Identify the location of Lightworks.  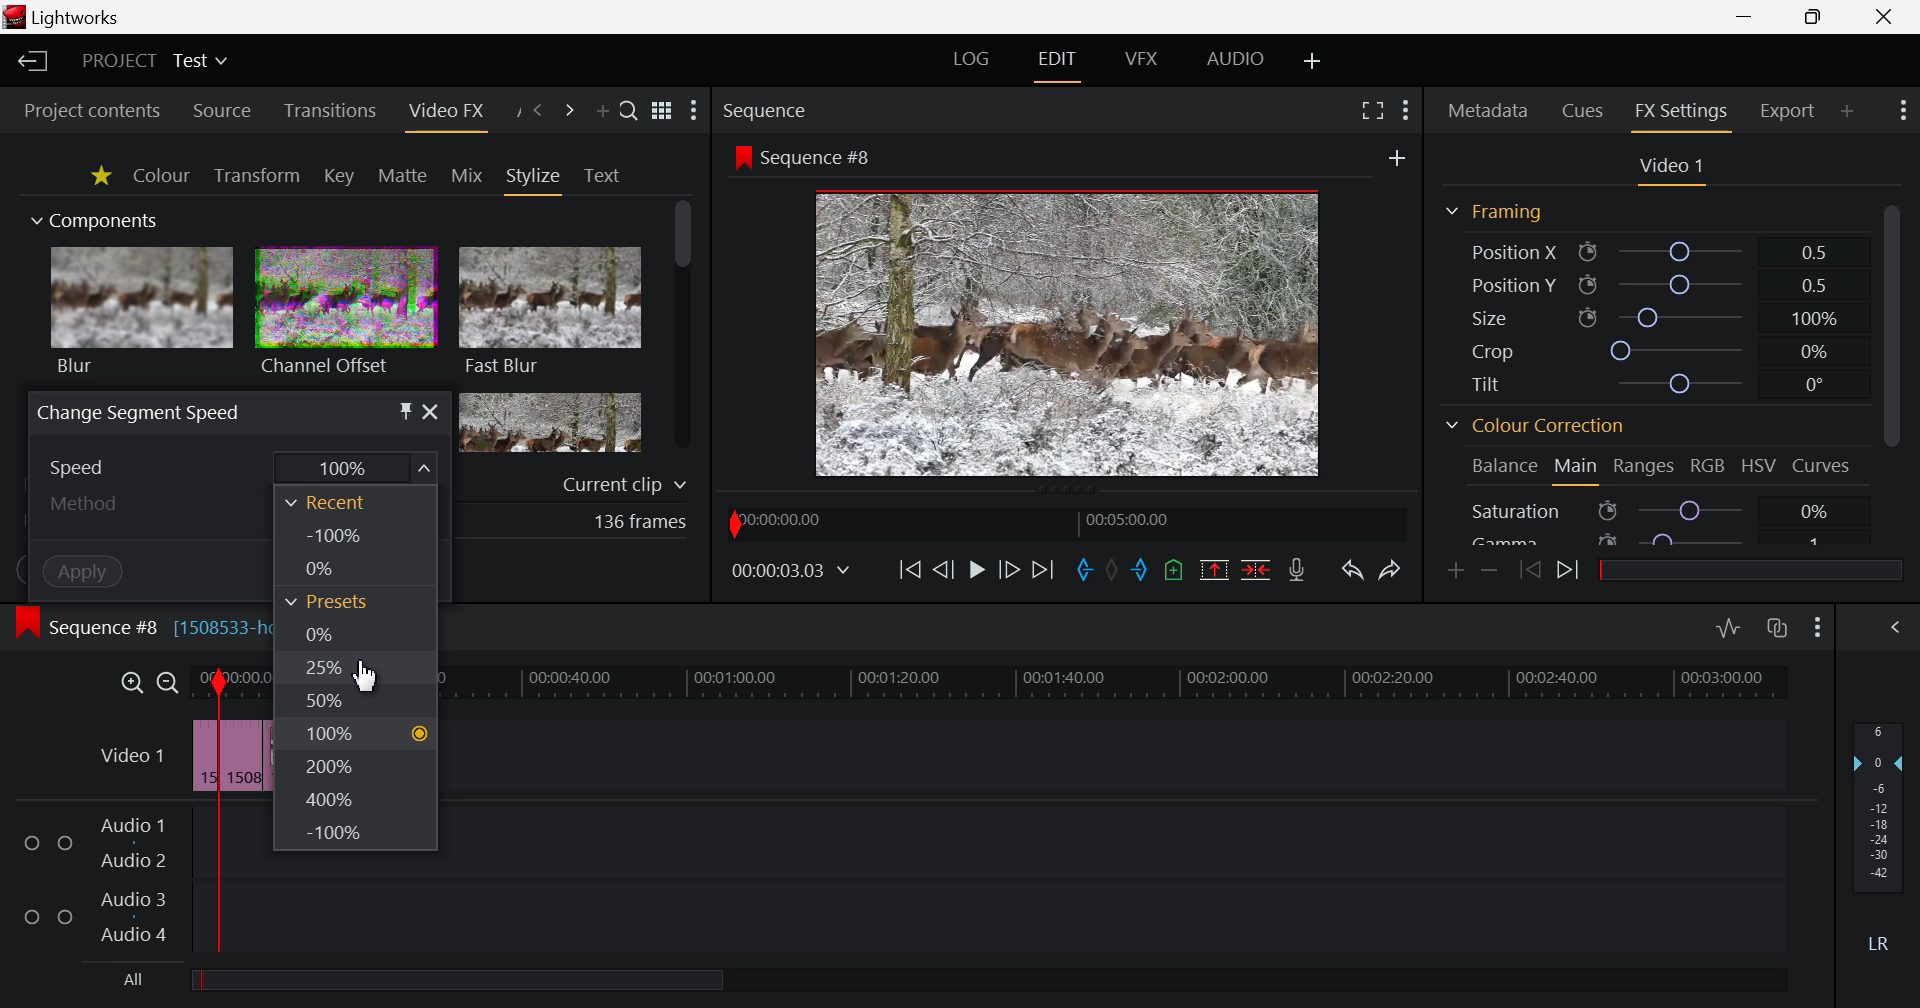
(66, 17).